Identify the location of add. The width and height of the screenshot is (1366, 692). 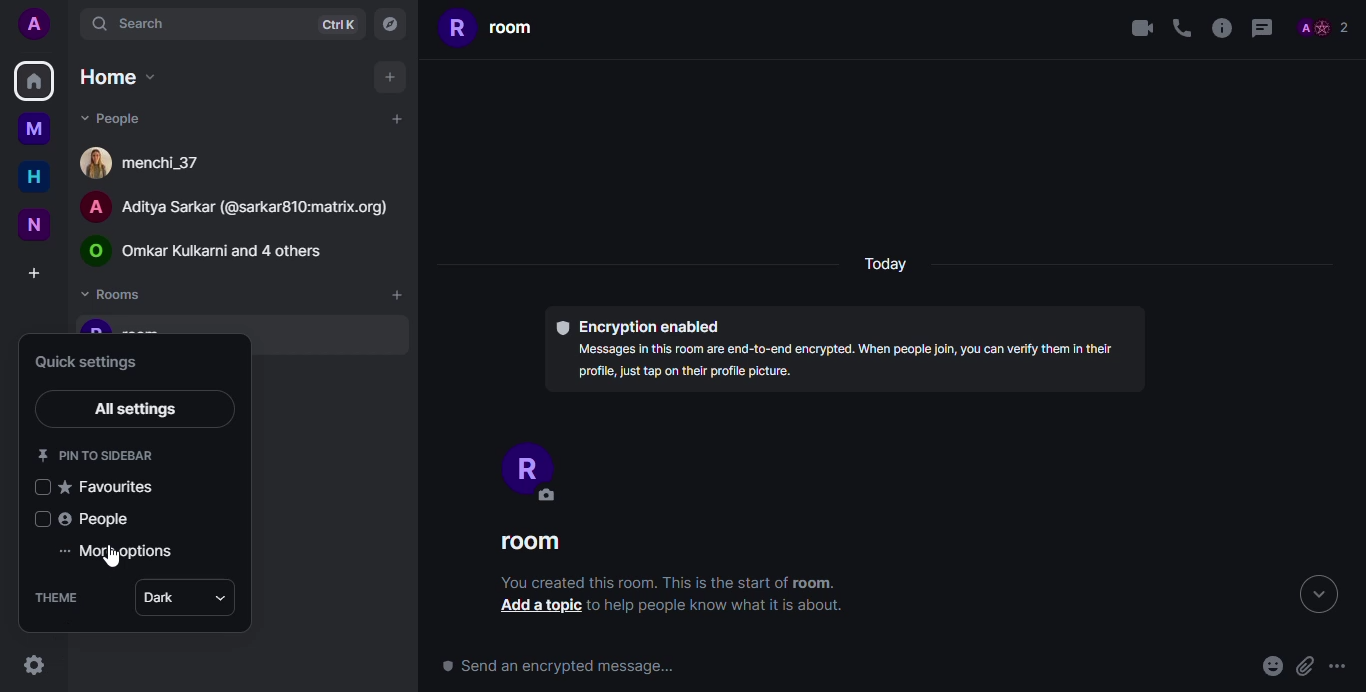
(396, 295).